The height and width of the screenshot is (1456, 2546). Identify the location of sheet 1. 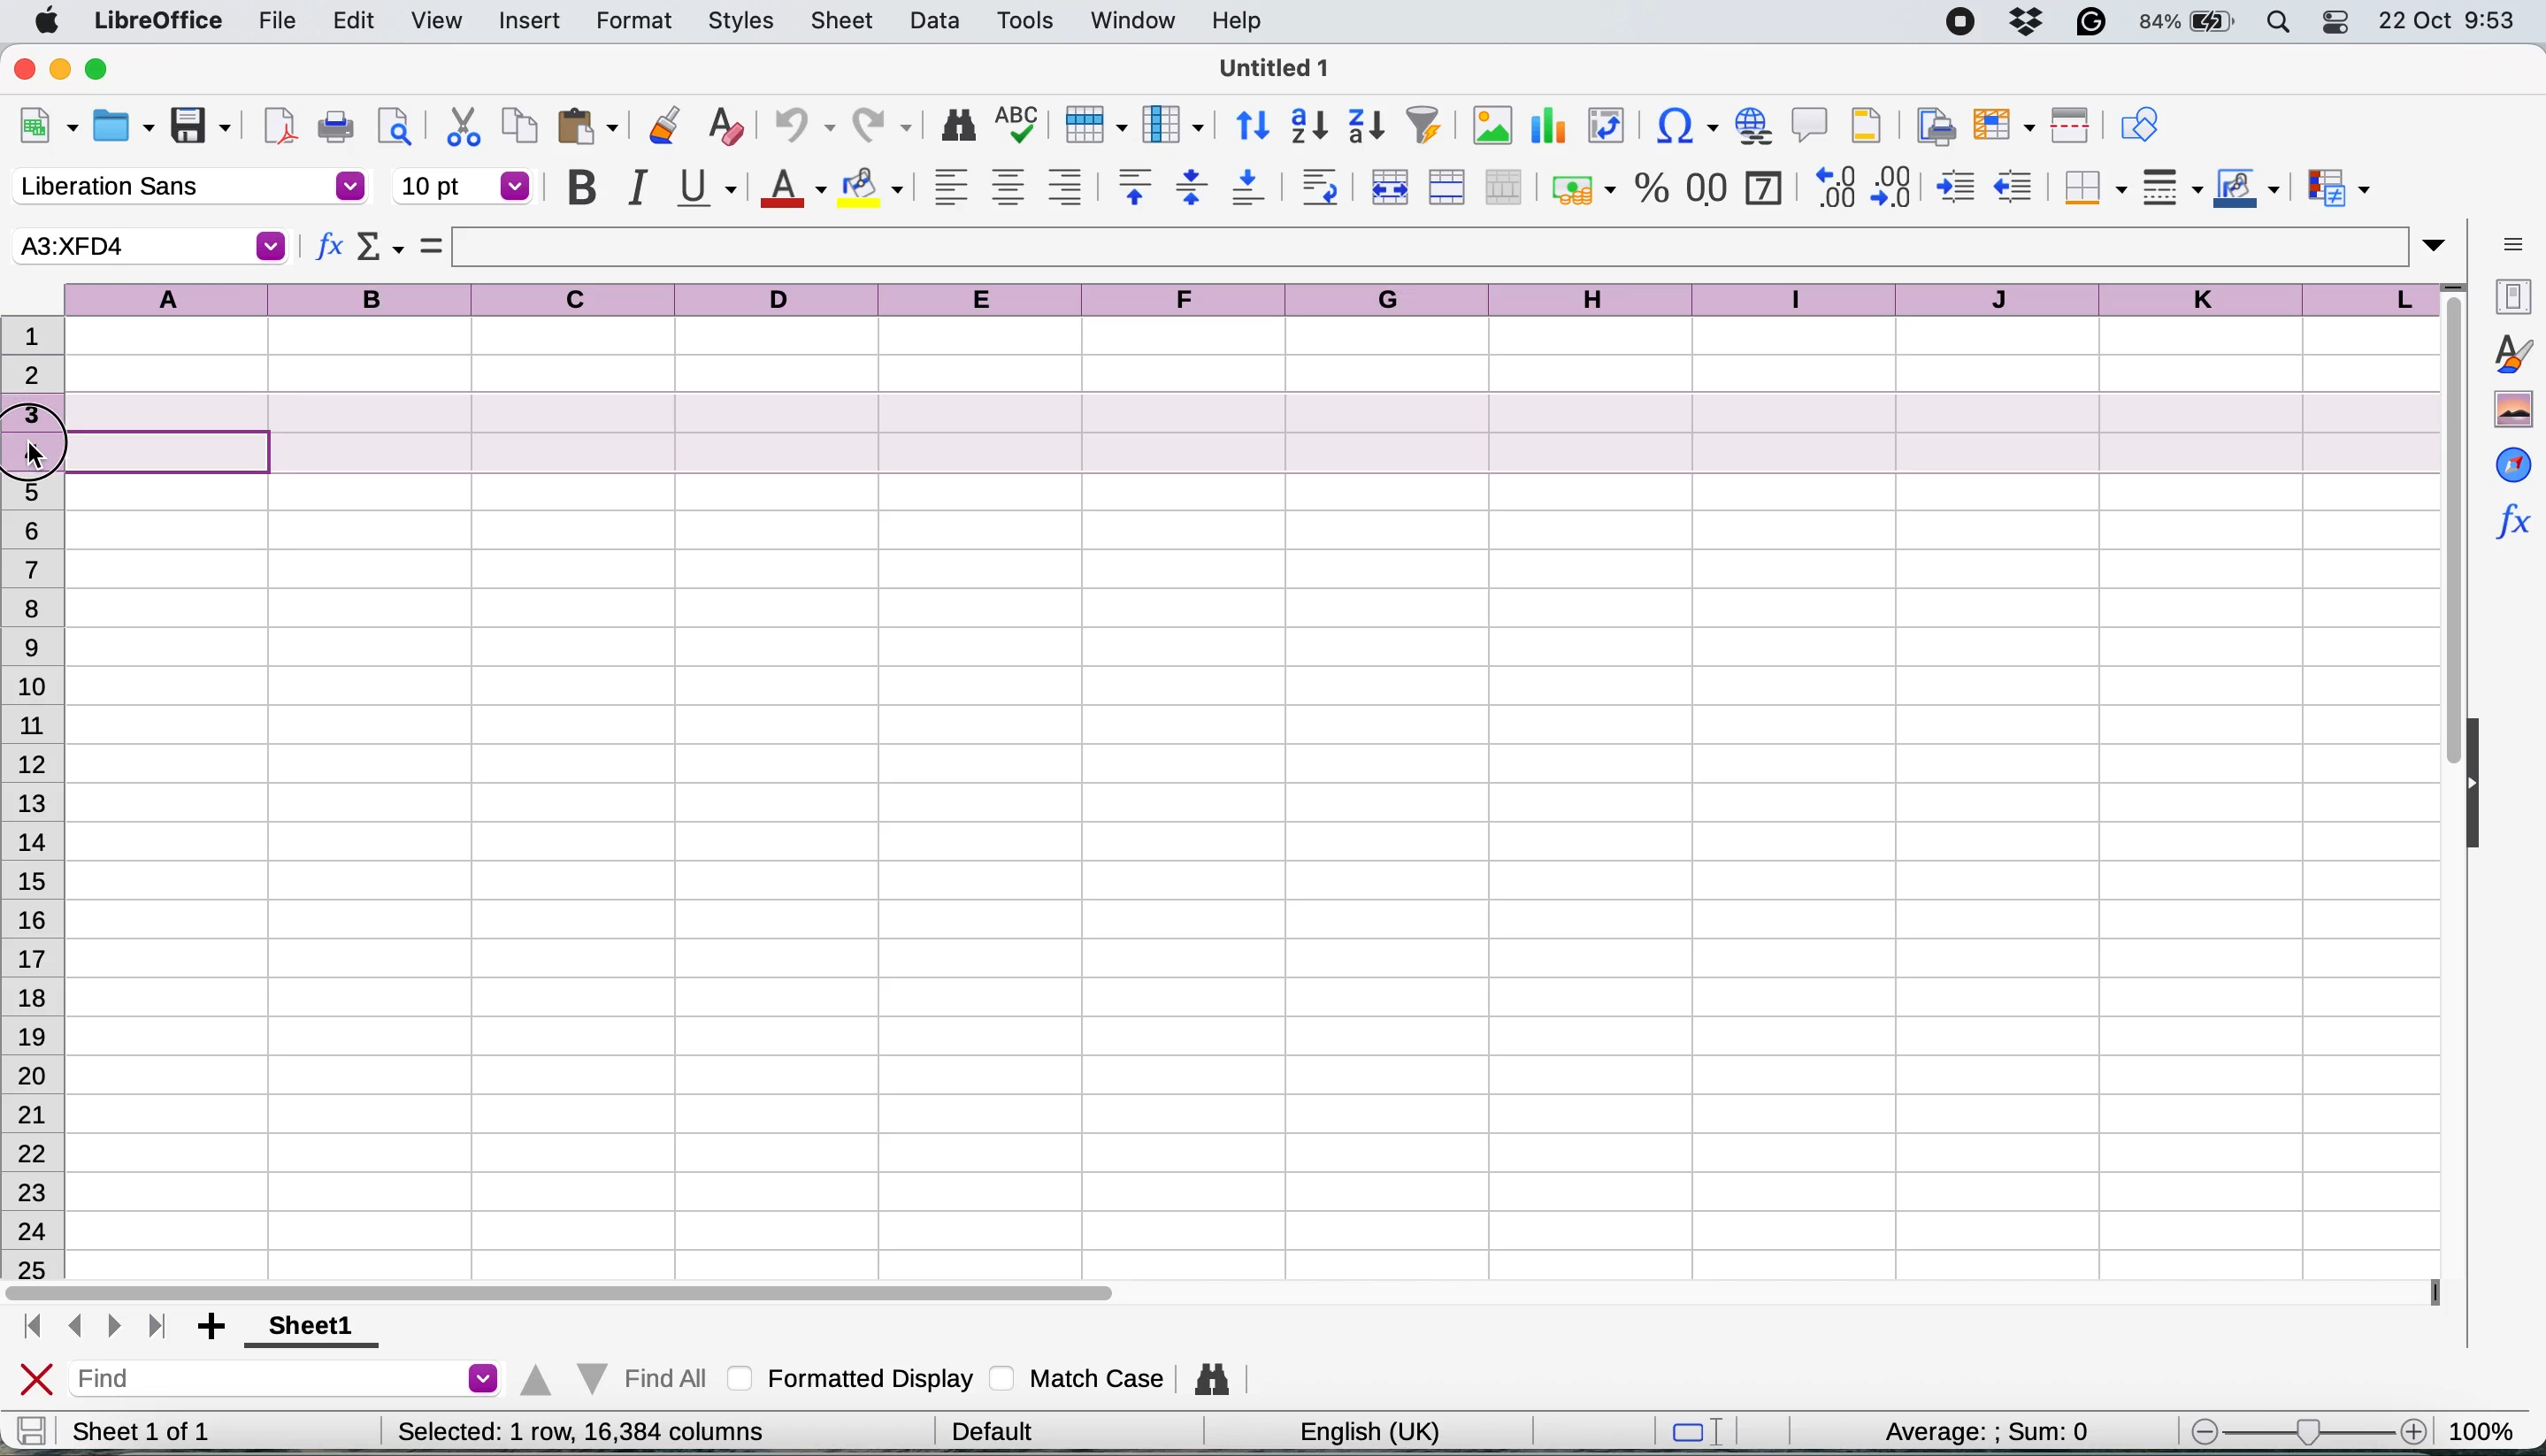
(304, 1328).